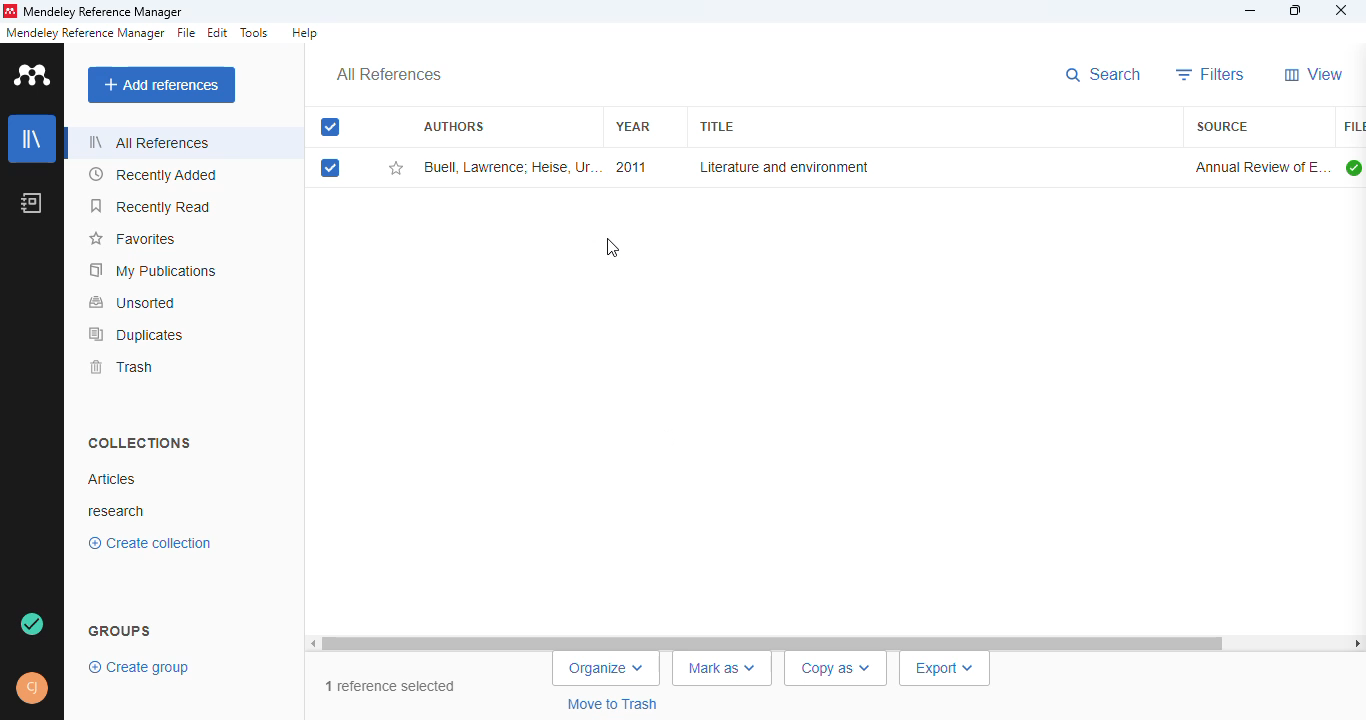  I want to click on recently read, so click(150, 206).